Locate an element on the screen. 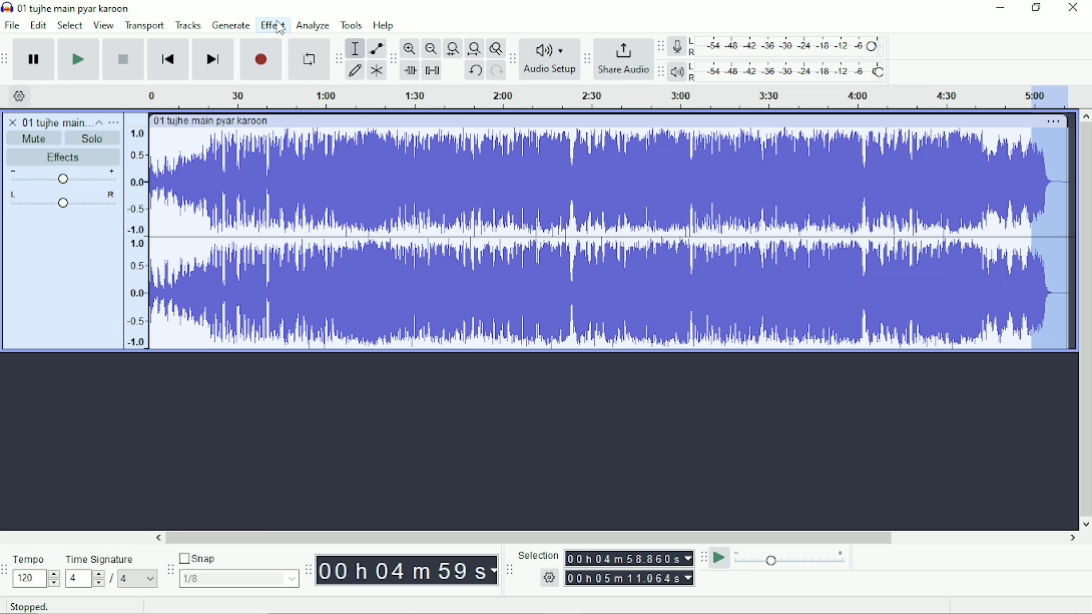 The image size is (1092, 614). Fit selection to width is located at coordinates (452, 48).